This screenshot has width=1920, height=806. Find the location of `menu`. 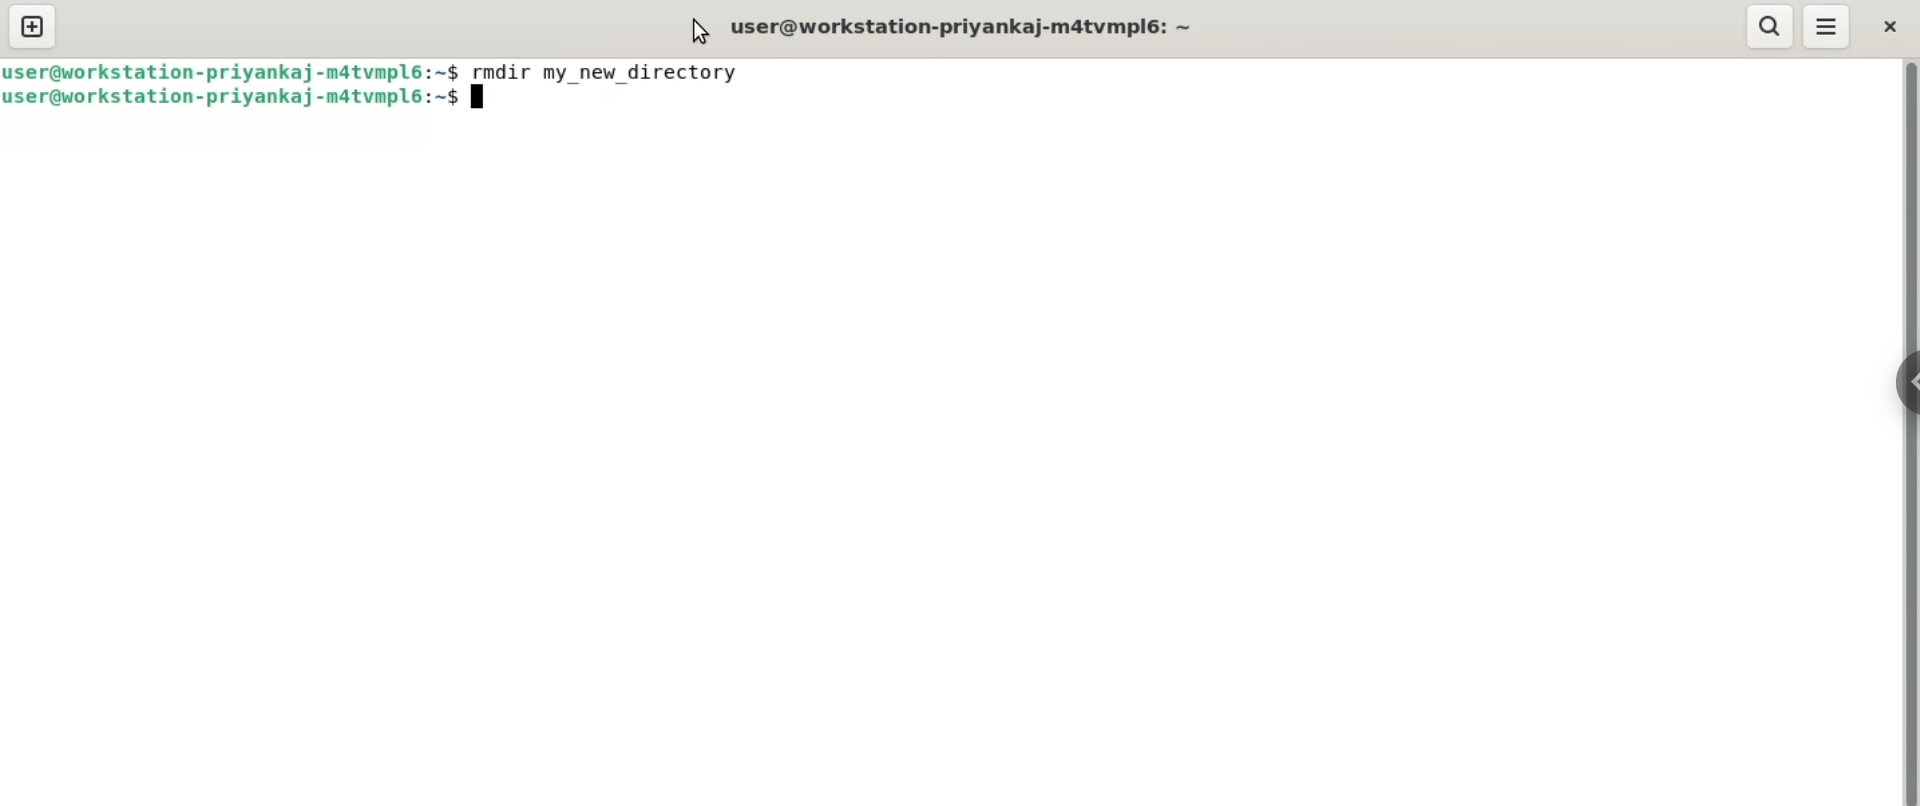

menu is located at coordinates (1827, 27).